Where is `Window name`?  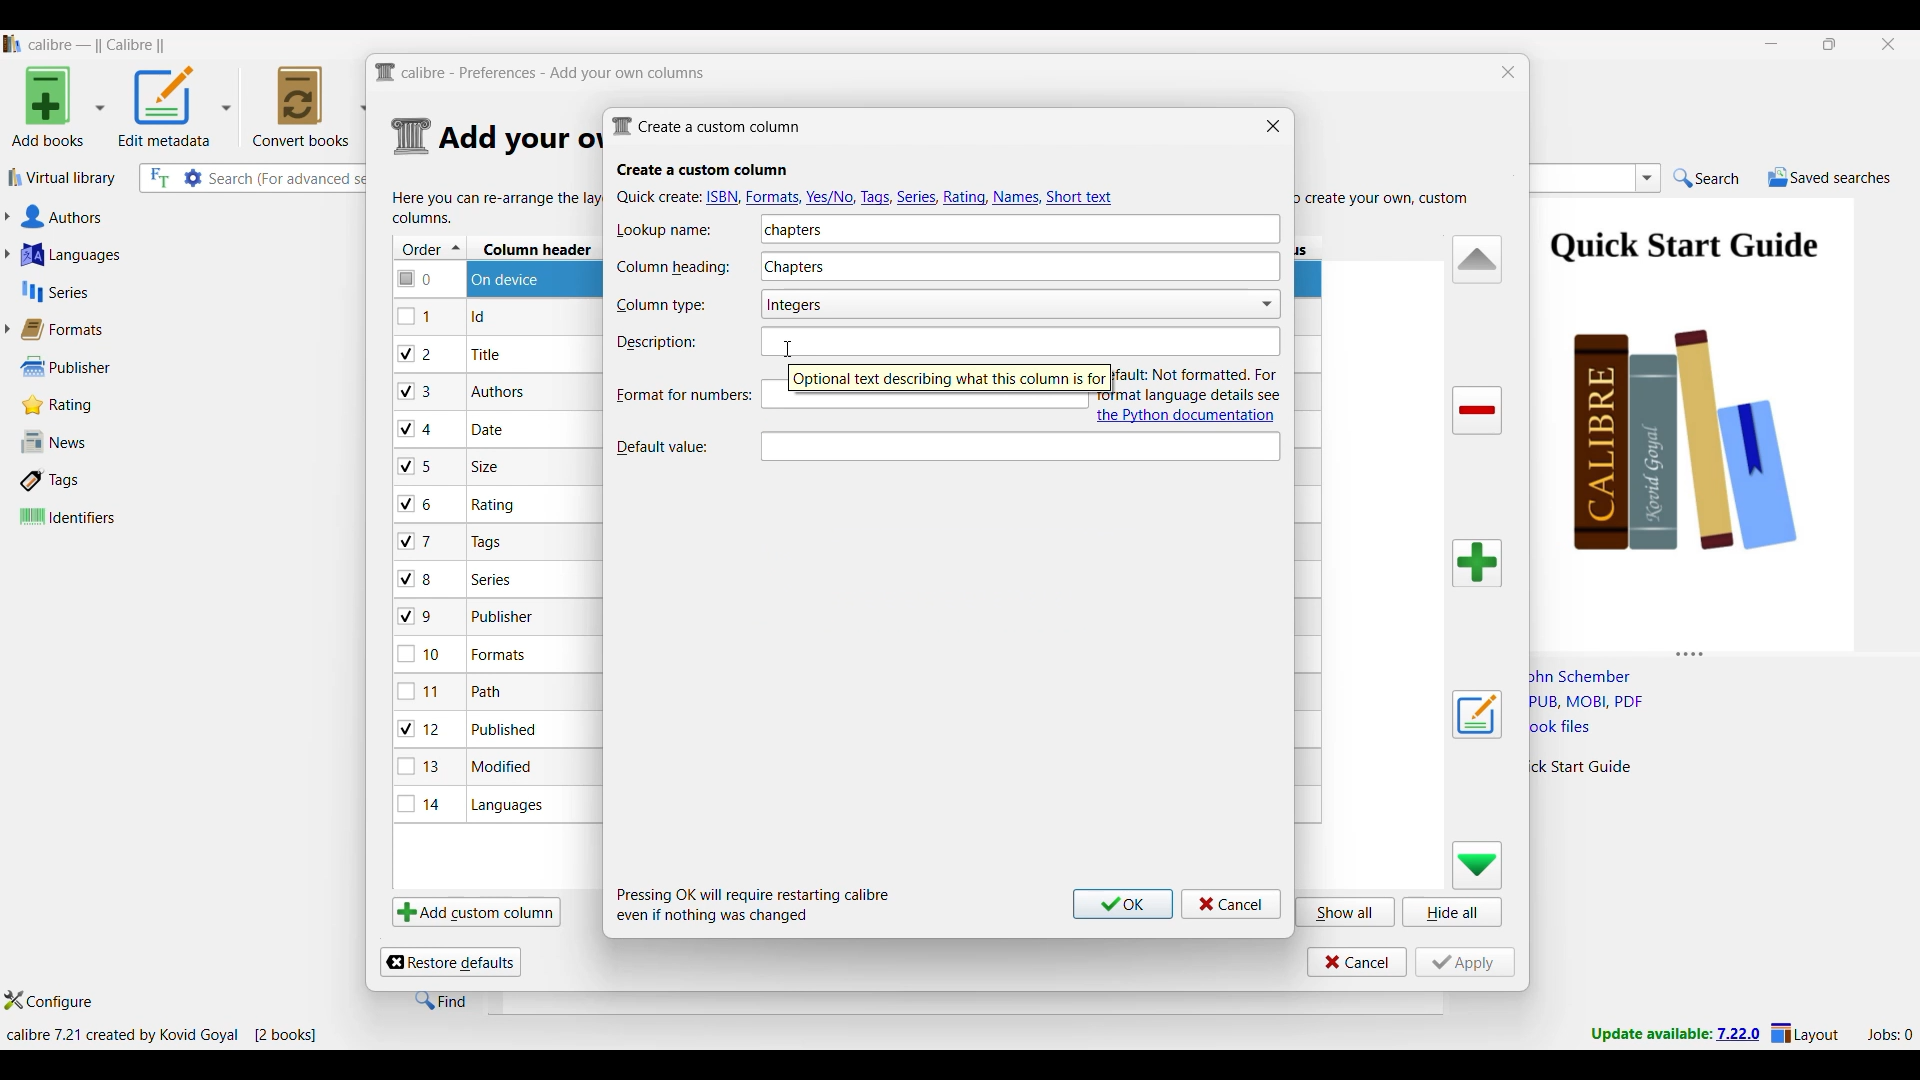 Window name is located at coordinates (706, 126).